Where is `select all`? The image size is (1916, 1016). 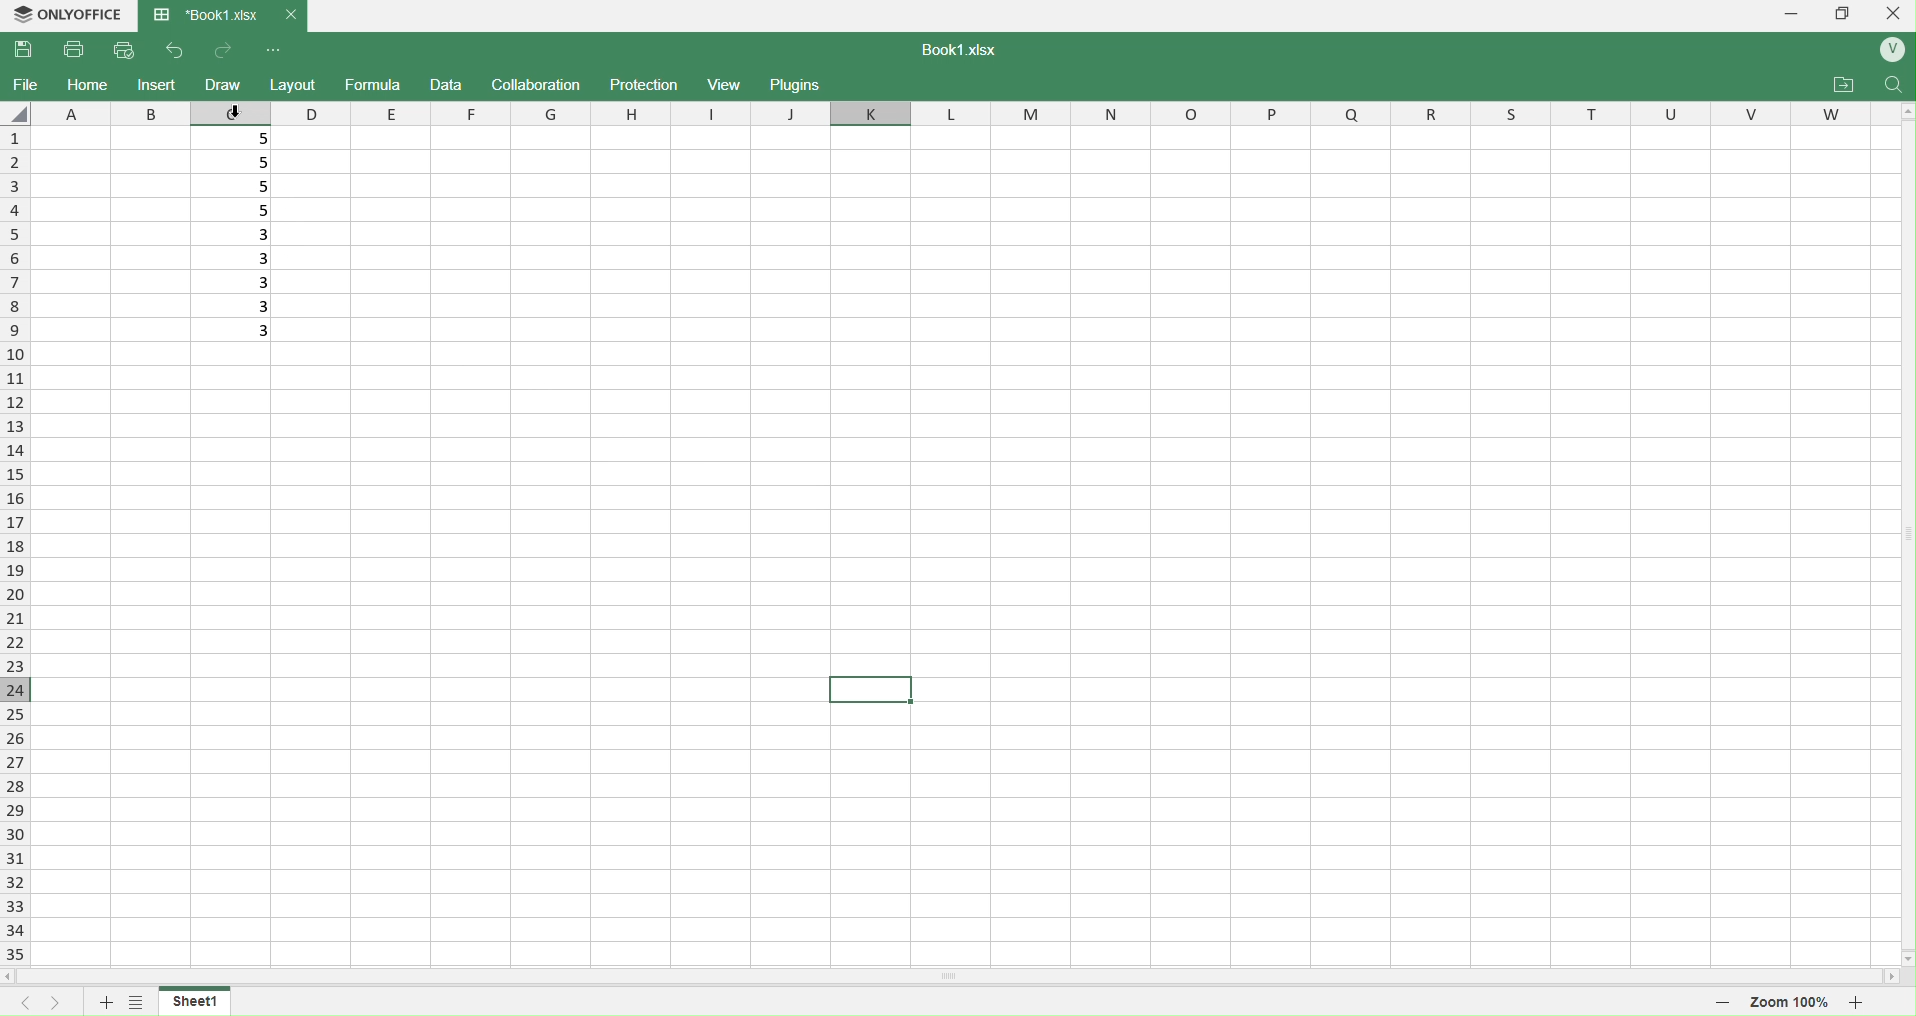 select all is located at coordinates (19, 113).